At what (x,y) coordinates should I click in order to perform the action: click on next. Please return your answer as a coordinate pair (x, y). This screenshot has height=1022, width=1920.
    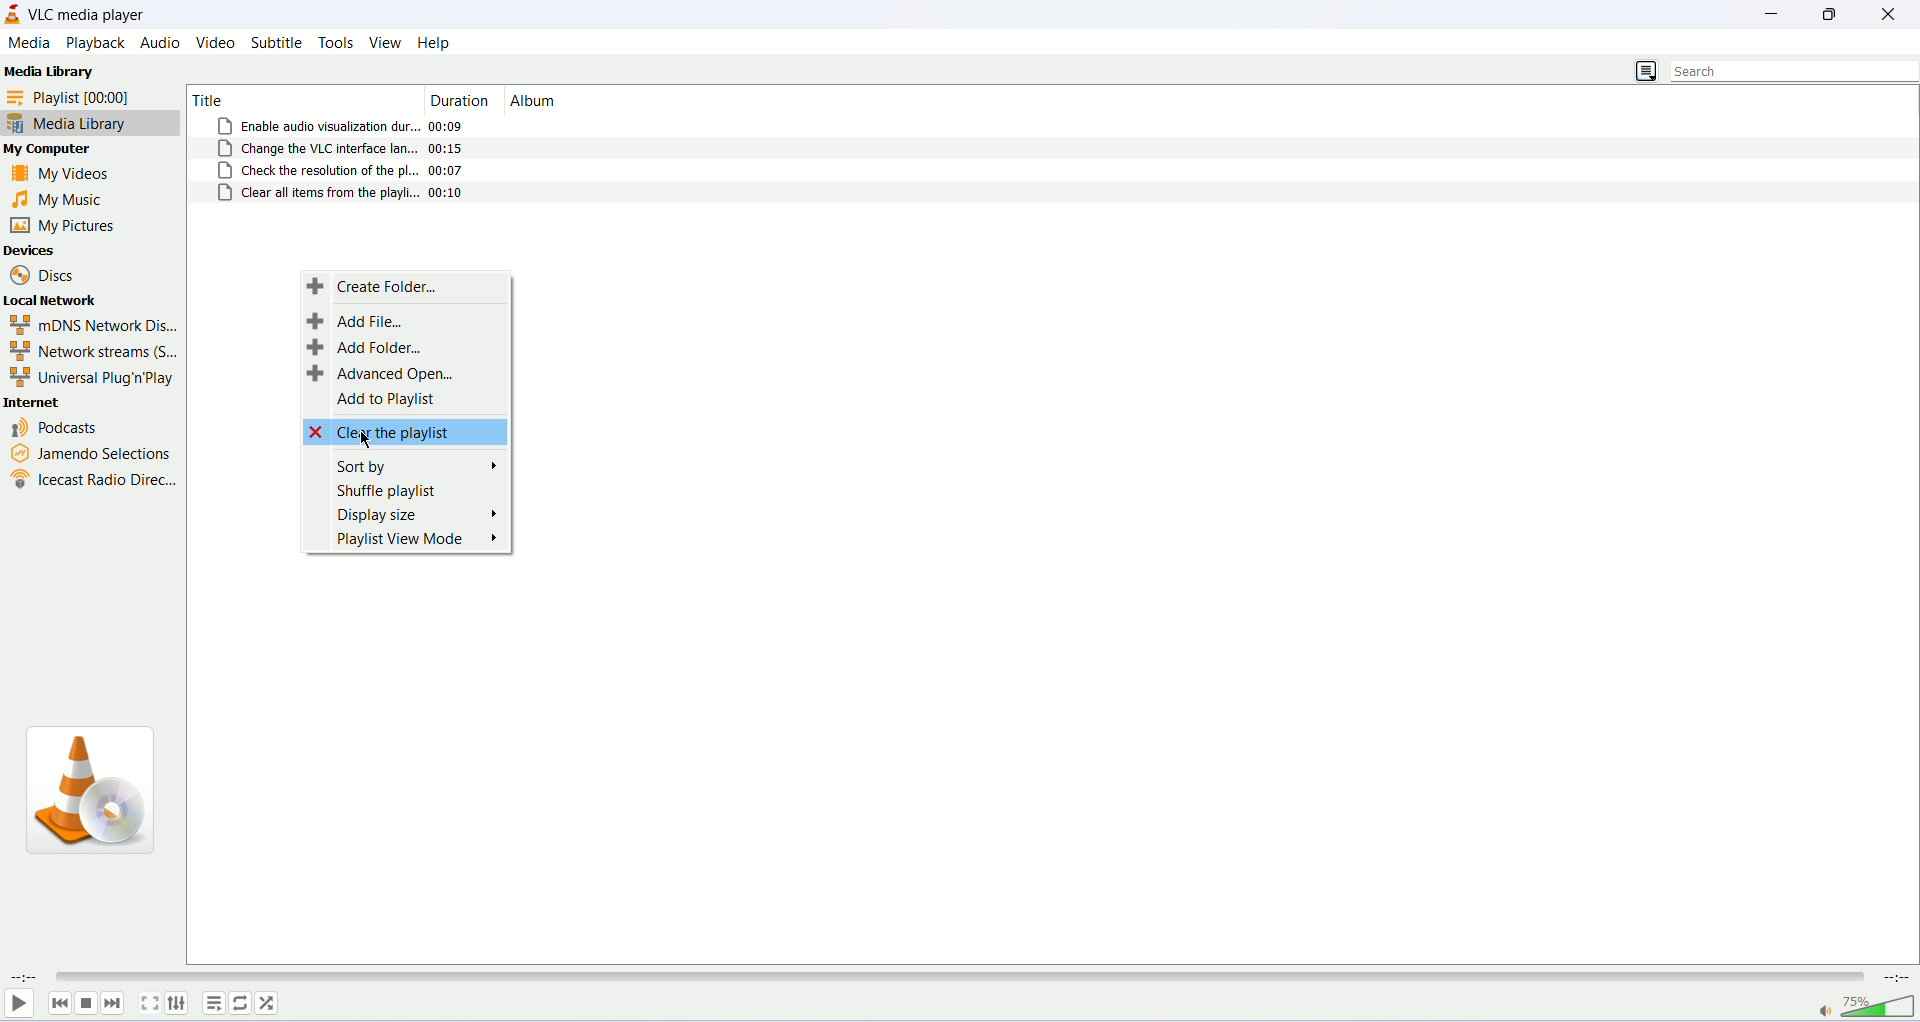
    Looking at the image, I should click on (116, 1003).